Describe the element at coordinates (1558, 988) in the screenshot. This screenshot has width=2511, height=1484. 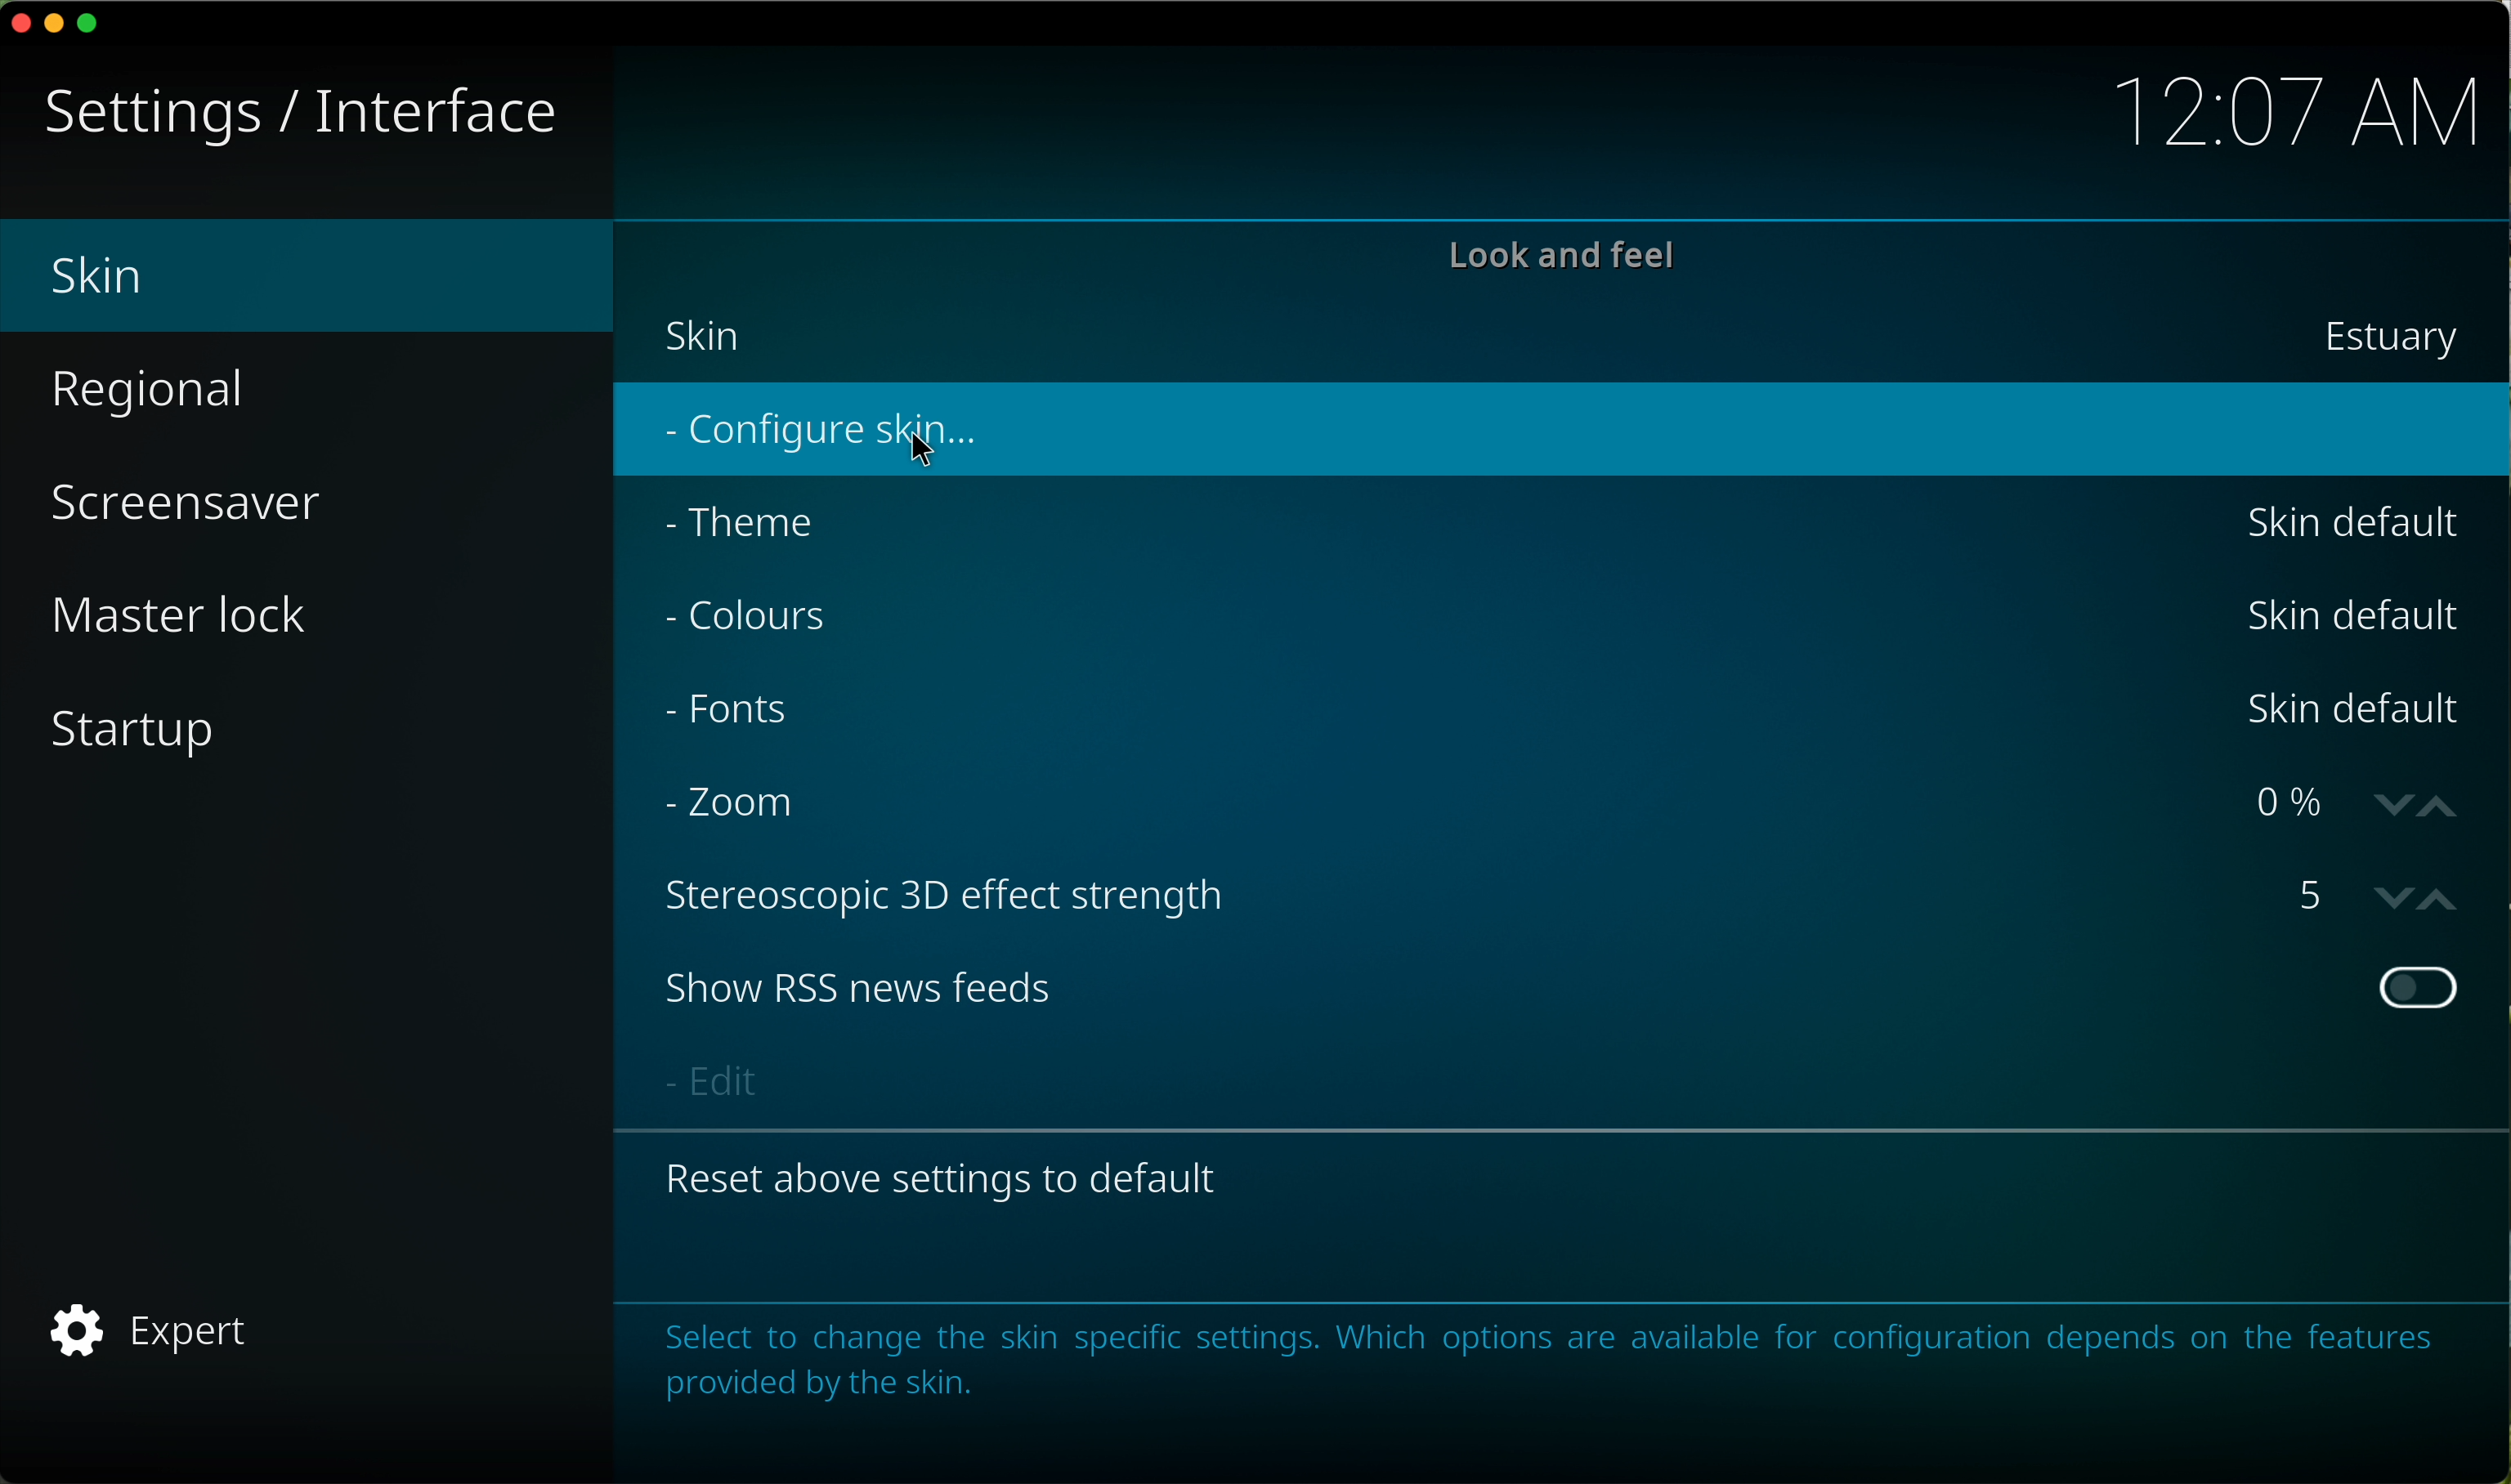
I see `show RSS news feeds` at that location.